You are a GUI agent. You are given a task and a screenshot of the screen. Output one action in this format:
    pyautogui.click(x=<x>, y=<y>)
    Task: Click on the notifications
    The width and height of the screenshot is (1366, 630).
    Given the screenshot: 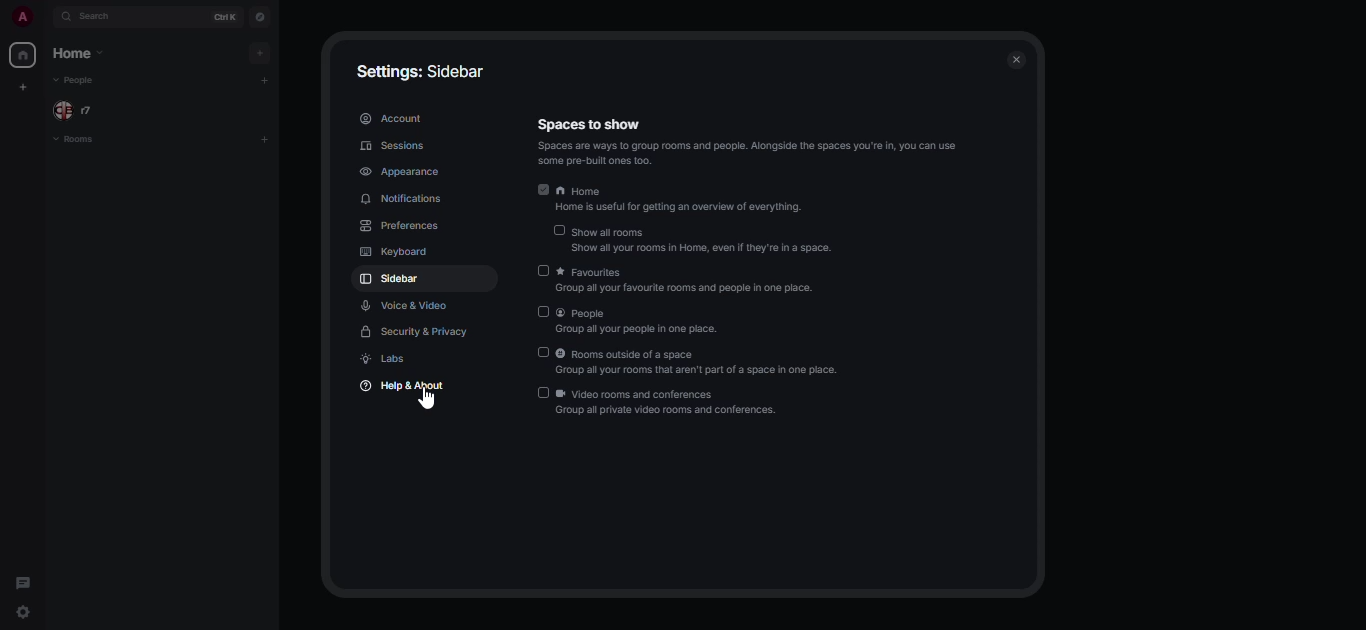 What is the action you would take?
    pyautogui.click(x=404, y=199)
    